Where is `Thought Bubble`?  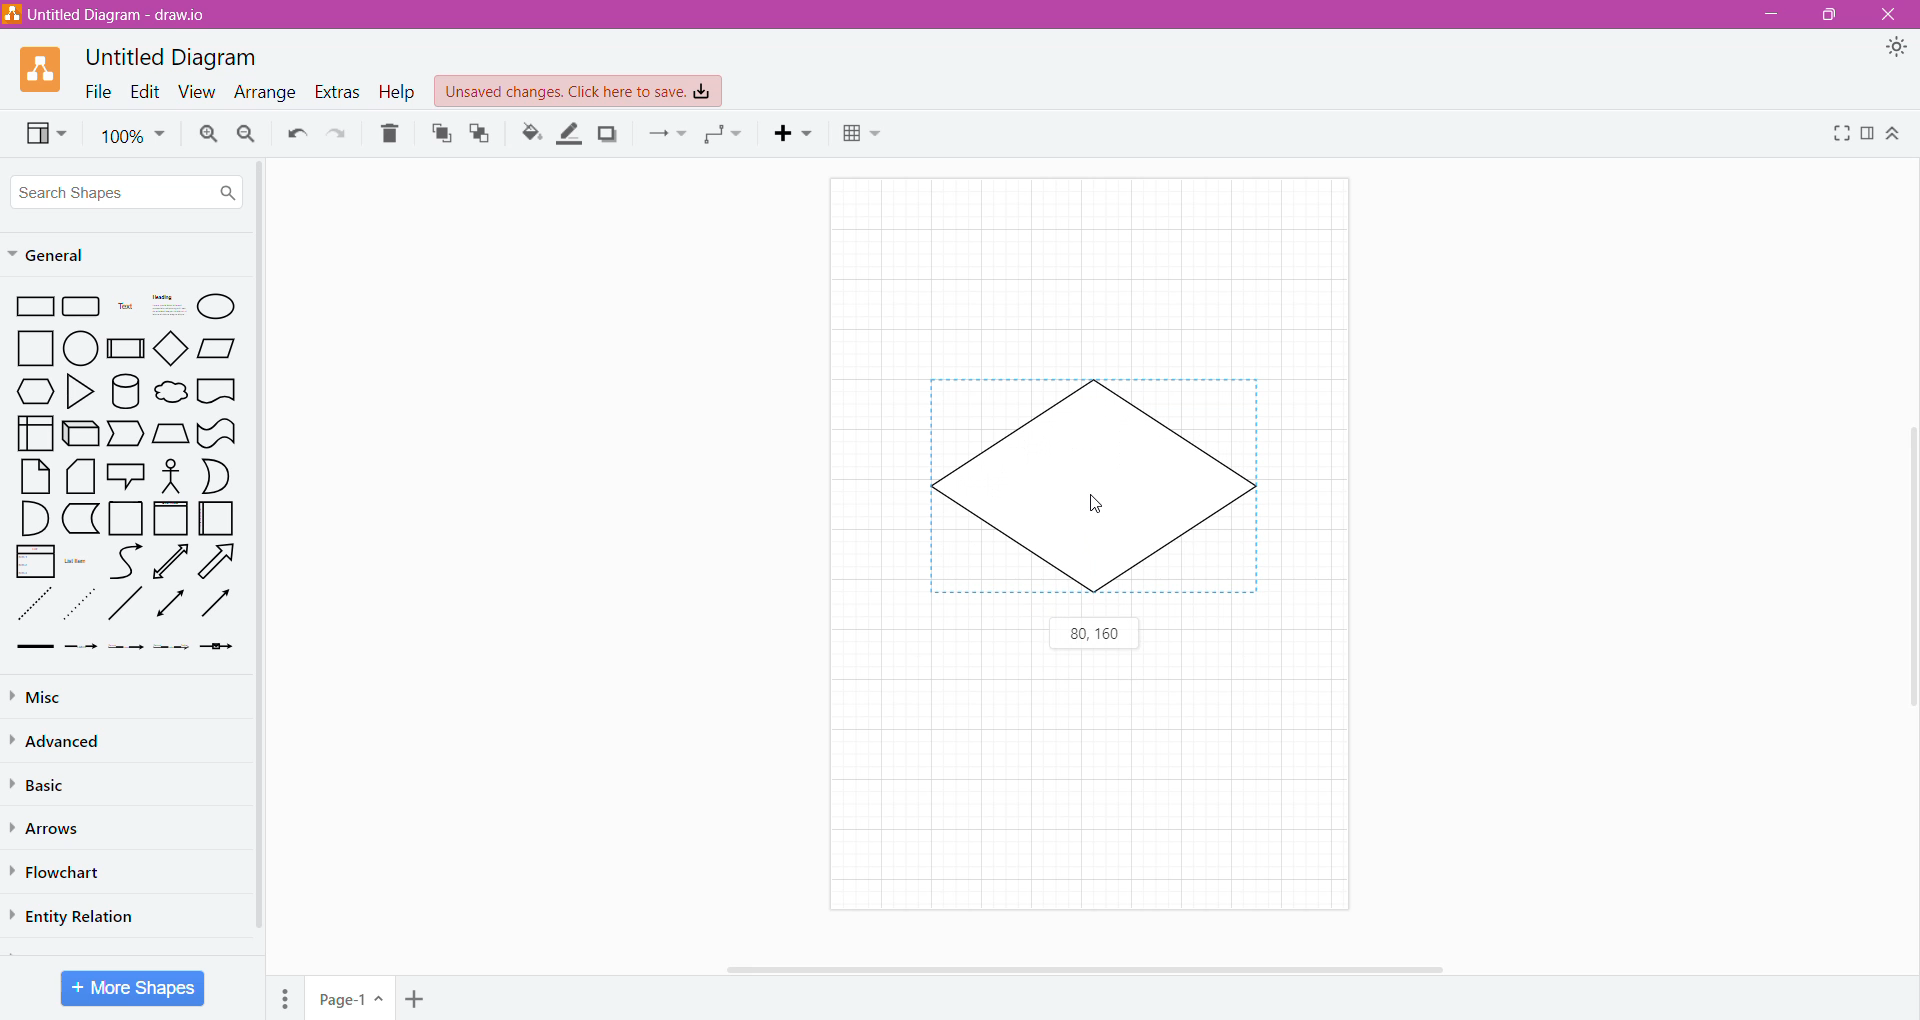
Thought Bubble is located at coordinates (170, 394).